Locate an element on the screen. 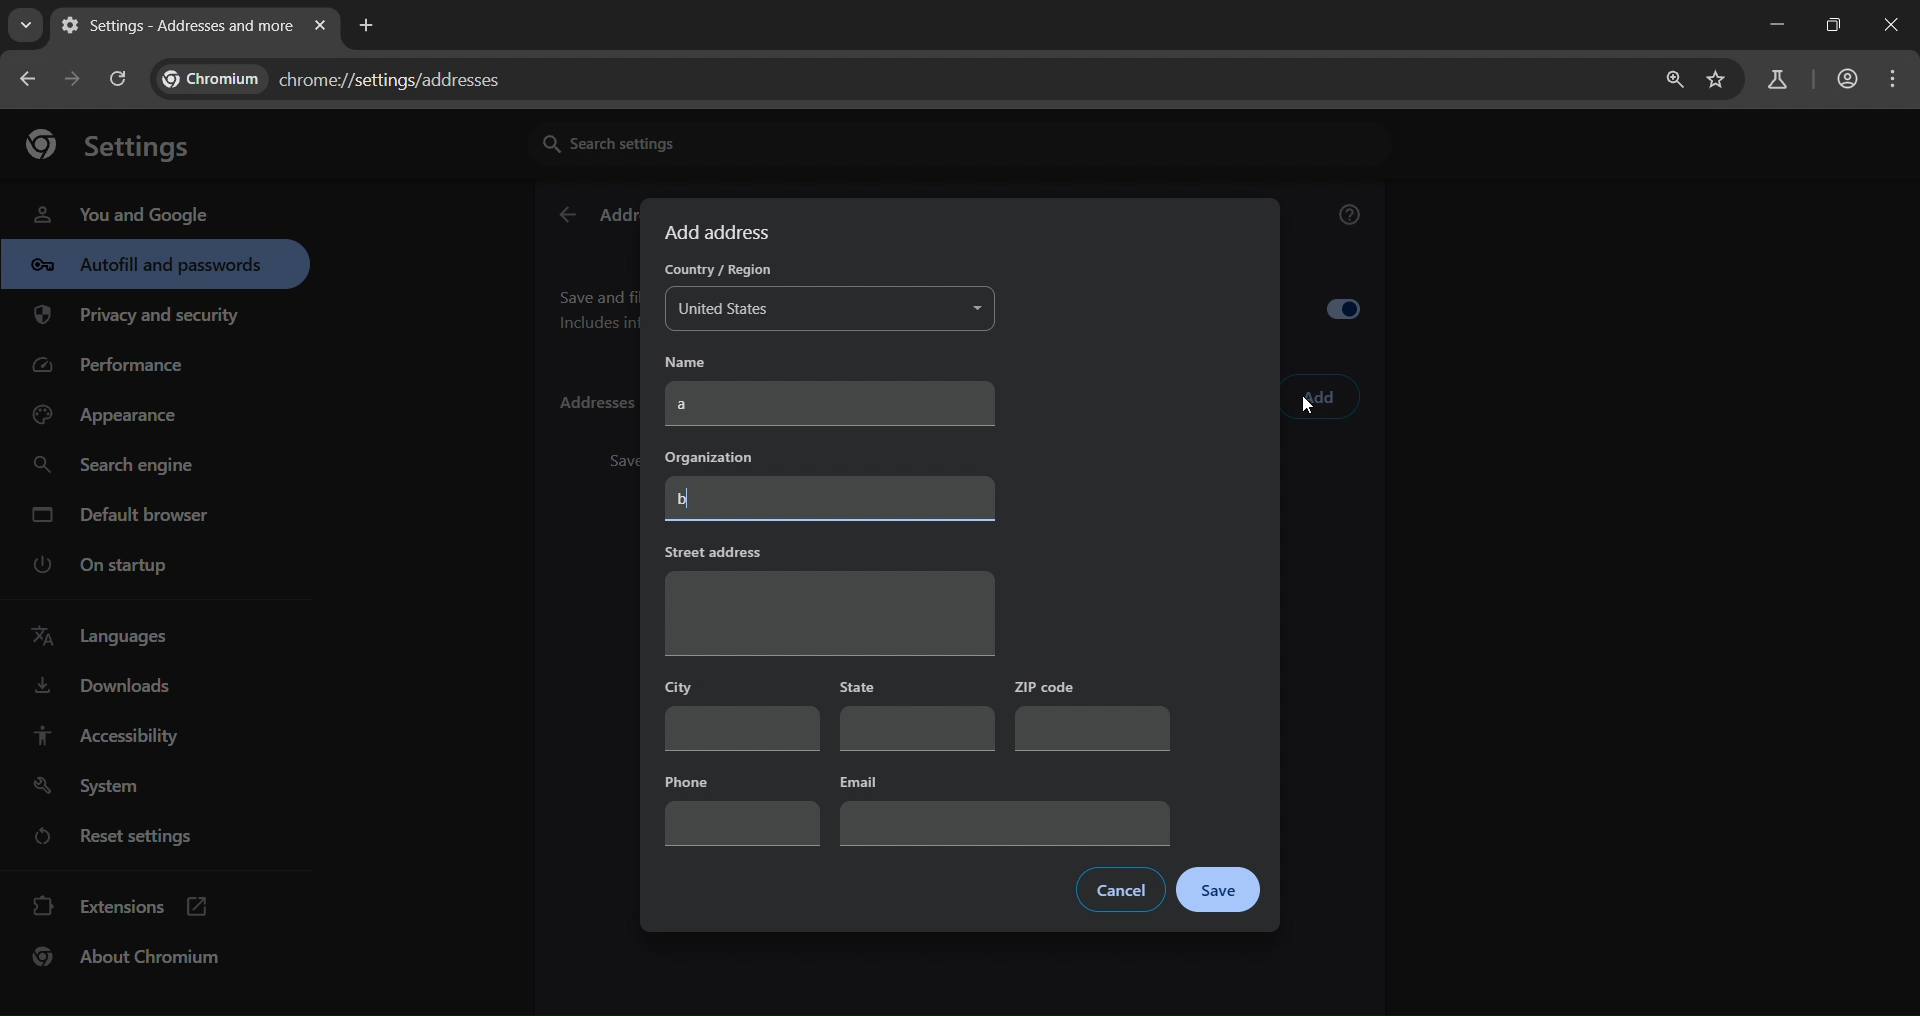  appearance is located at coordinates (112, 416).